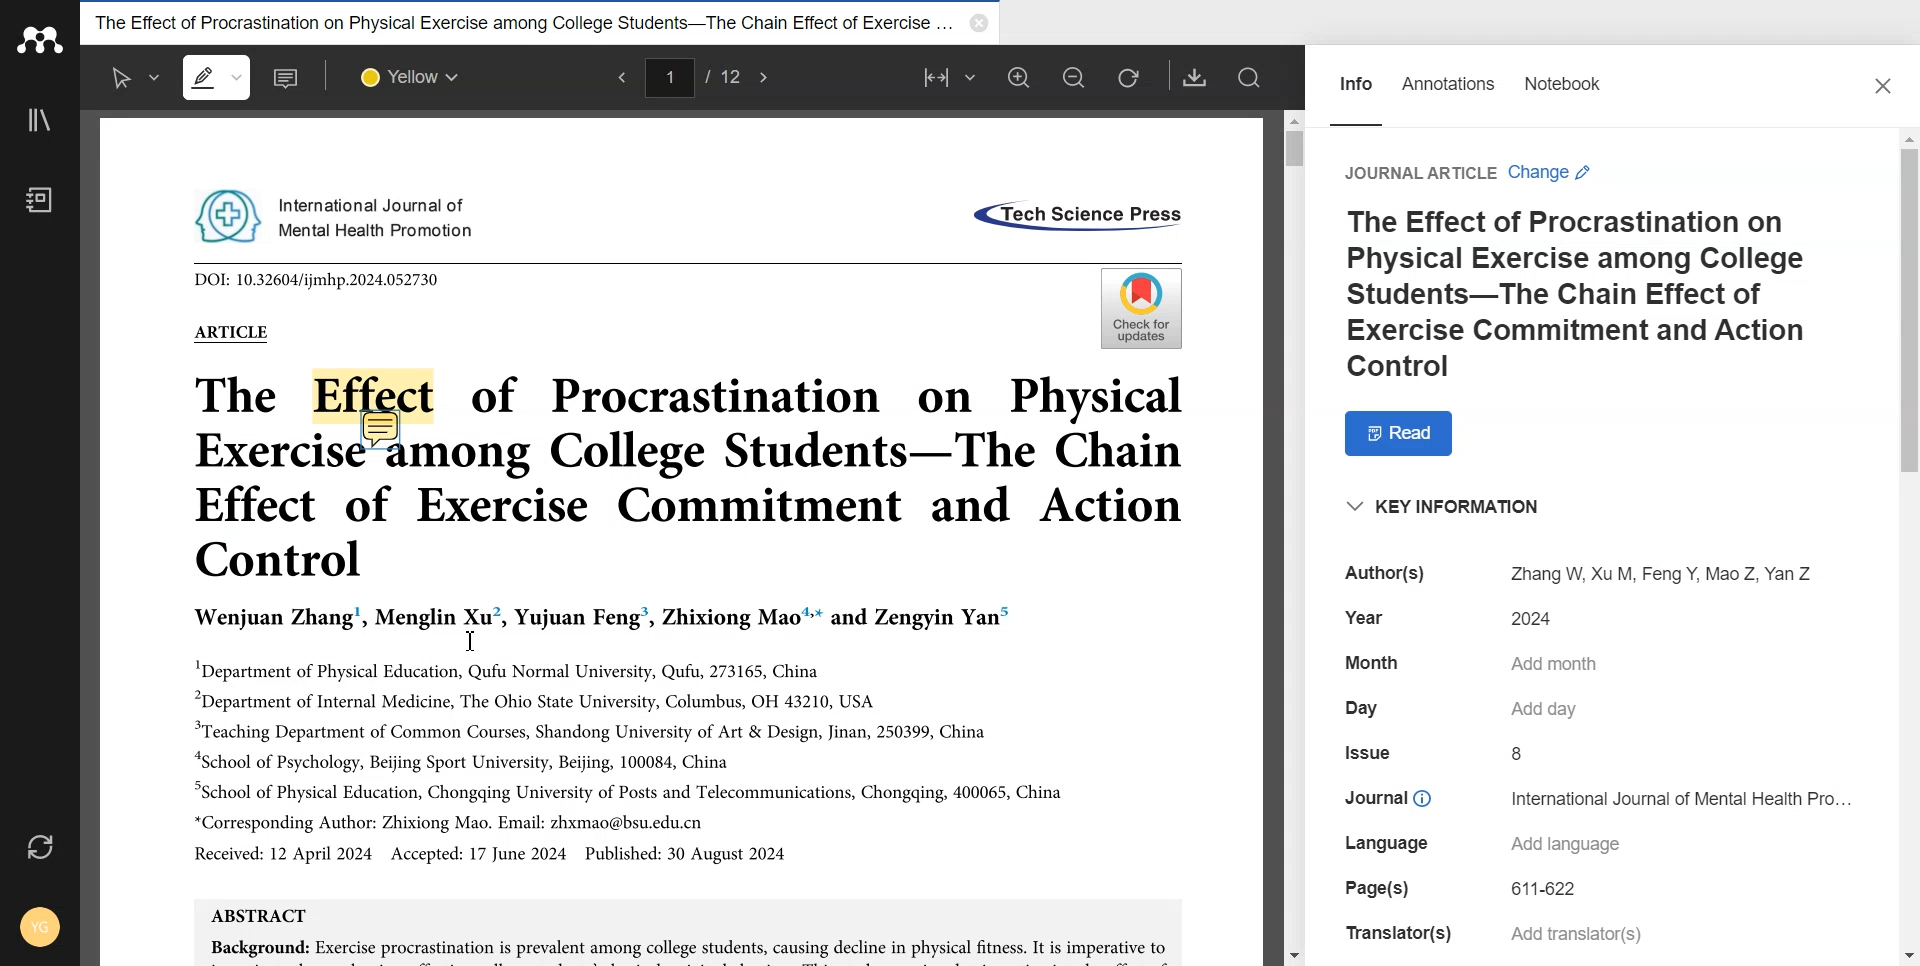 The width and height of the screenshot is (1920, 966). What do you see at coordinates (230, 332) in the screenshot?
I see `ARTICLE` at bounding box center [230, 332].